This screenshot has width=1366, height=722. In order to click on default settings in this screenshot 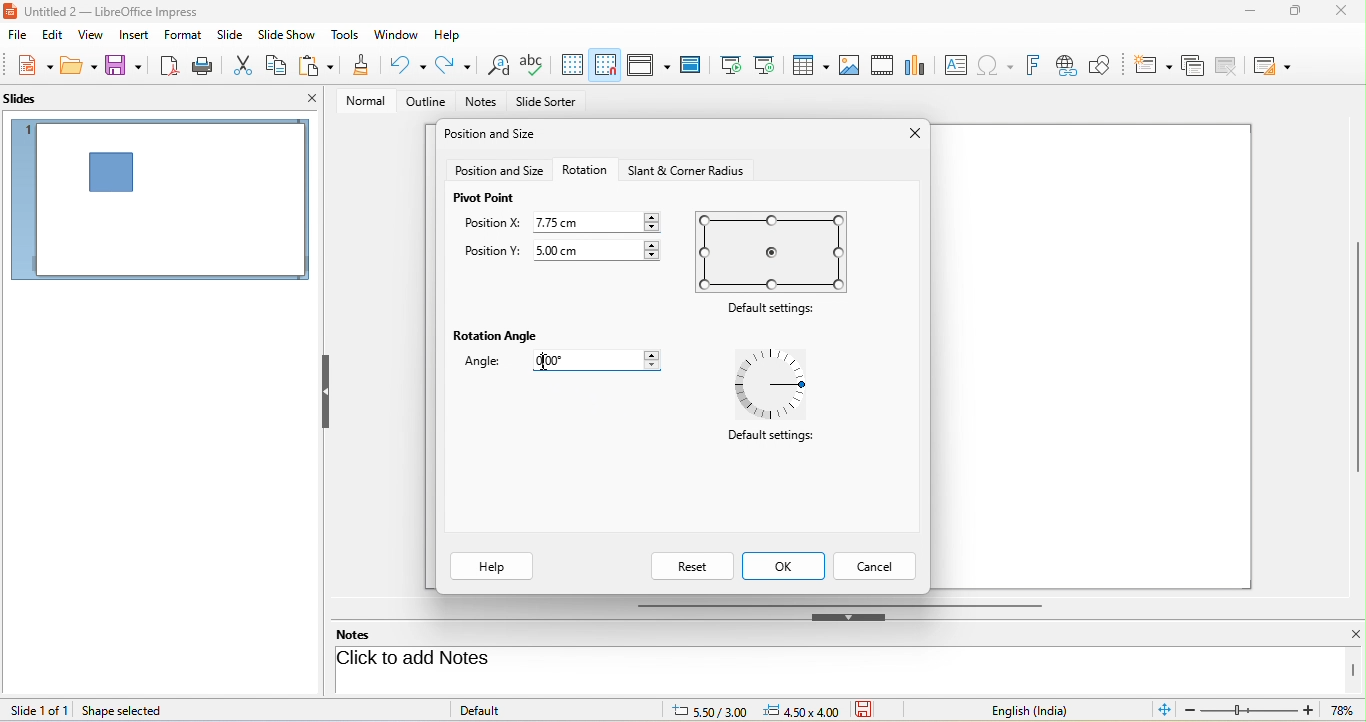, I will do `click(775, 310)`.